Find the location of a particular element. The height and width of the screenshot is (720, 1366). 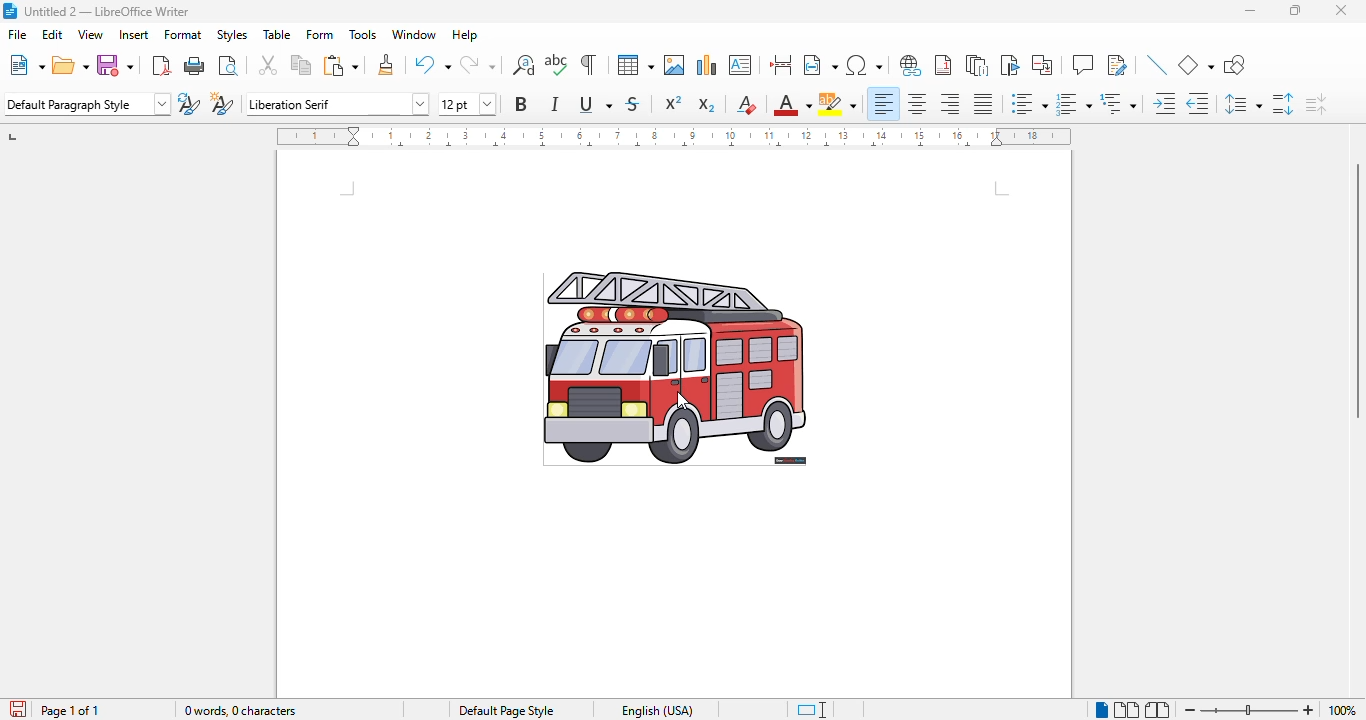

increase indent is located at coordinates (1164, 103).